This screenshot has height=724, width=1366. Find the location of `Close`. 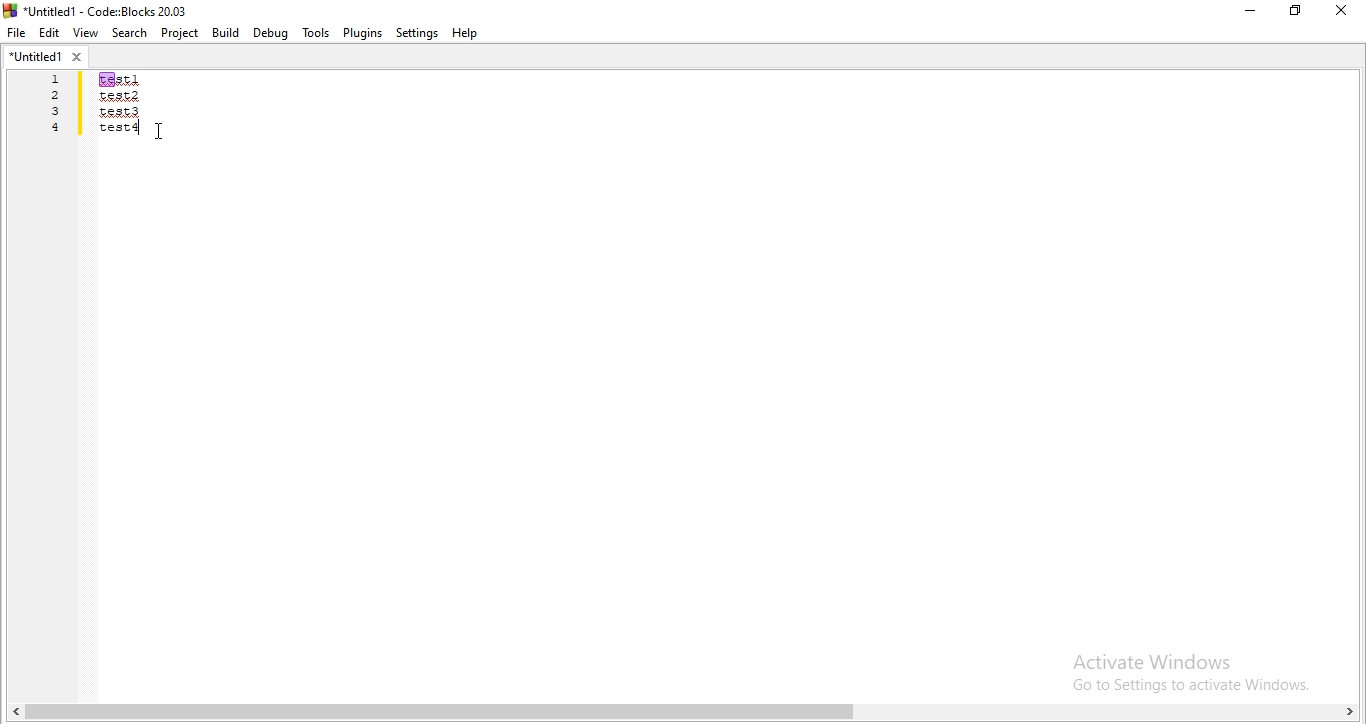

Close is located at coordinates (1342, 10).